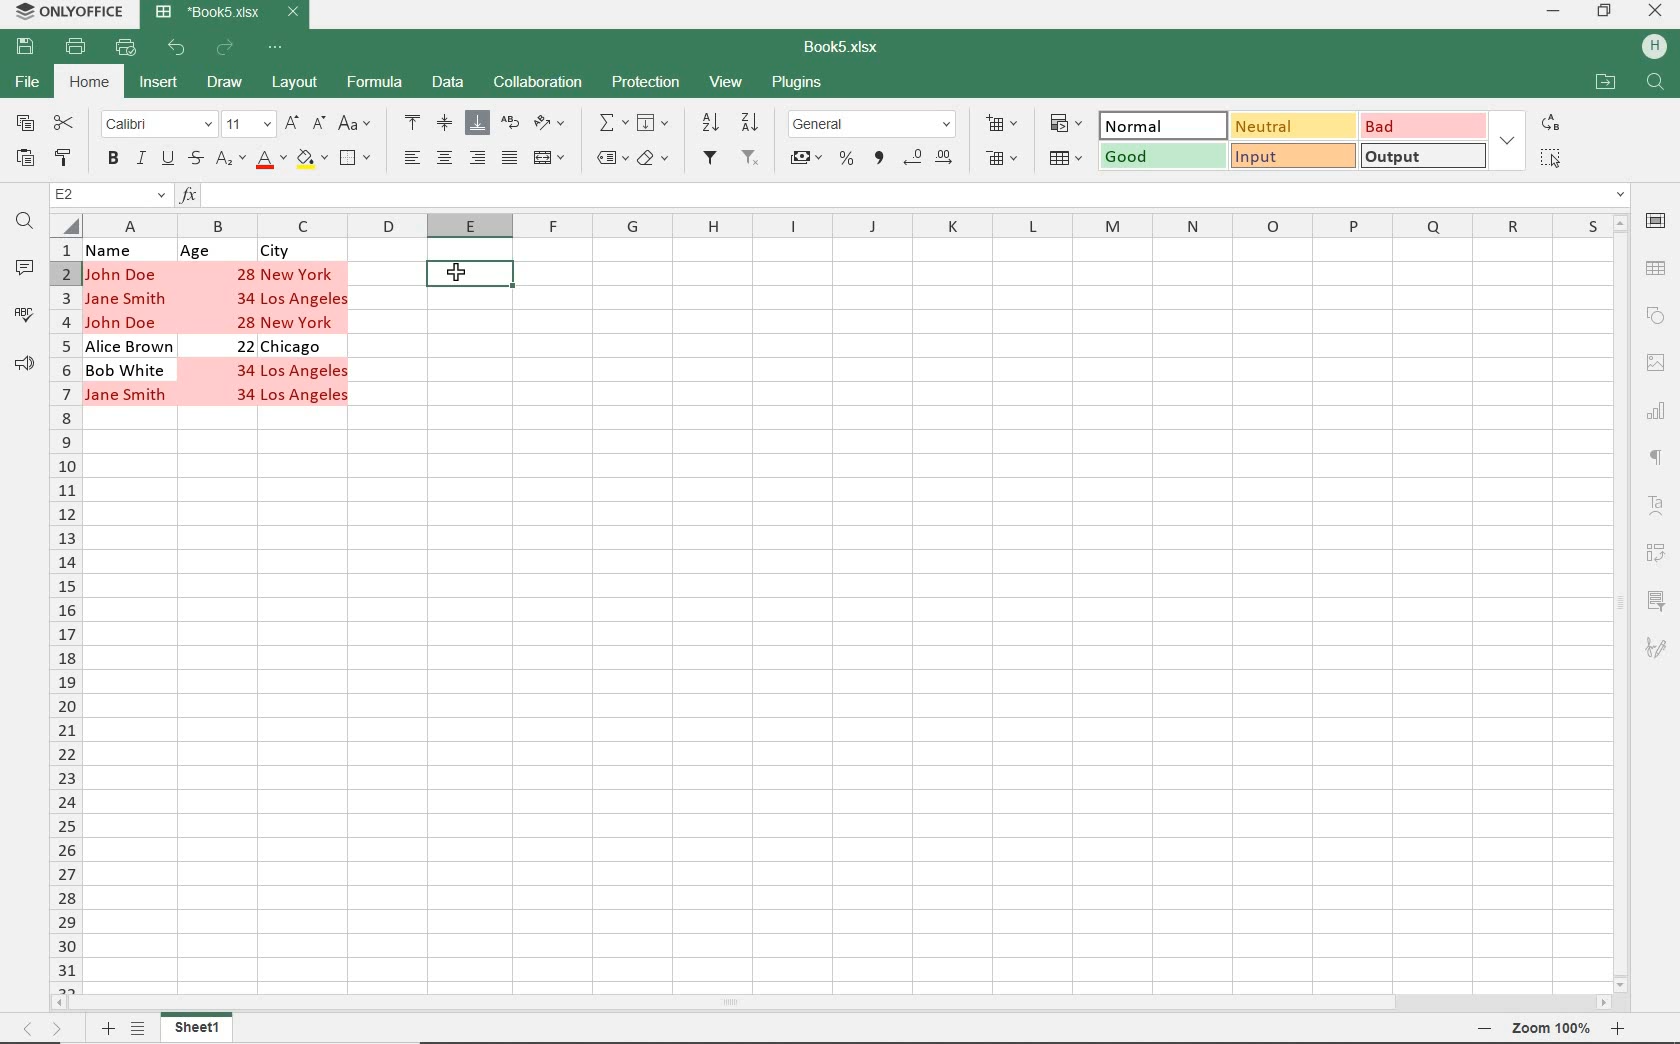  I want to click on NAME MANAGER, so click(110, 195).